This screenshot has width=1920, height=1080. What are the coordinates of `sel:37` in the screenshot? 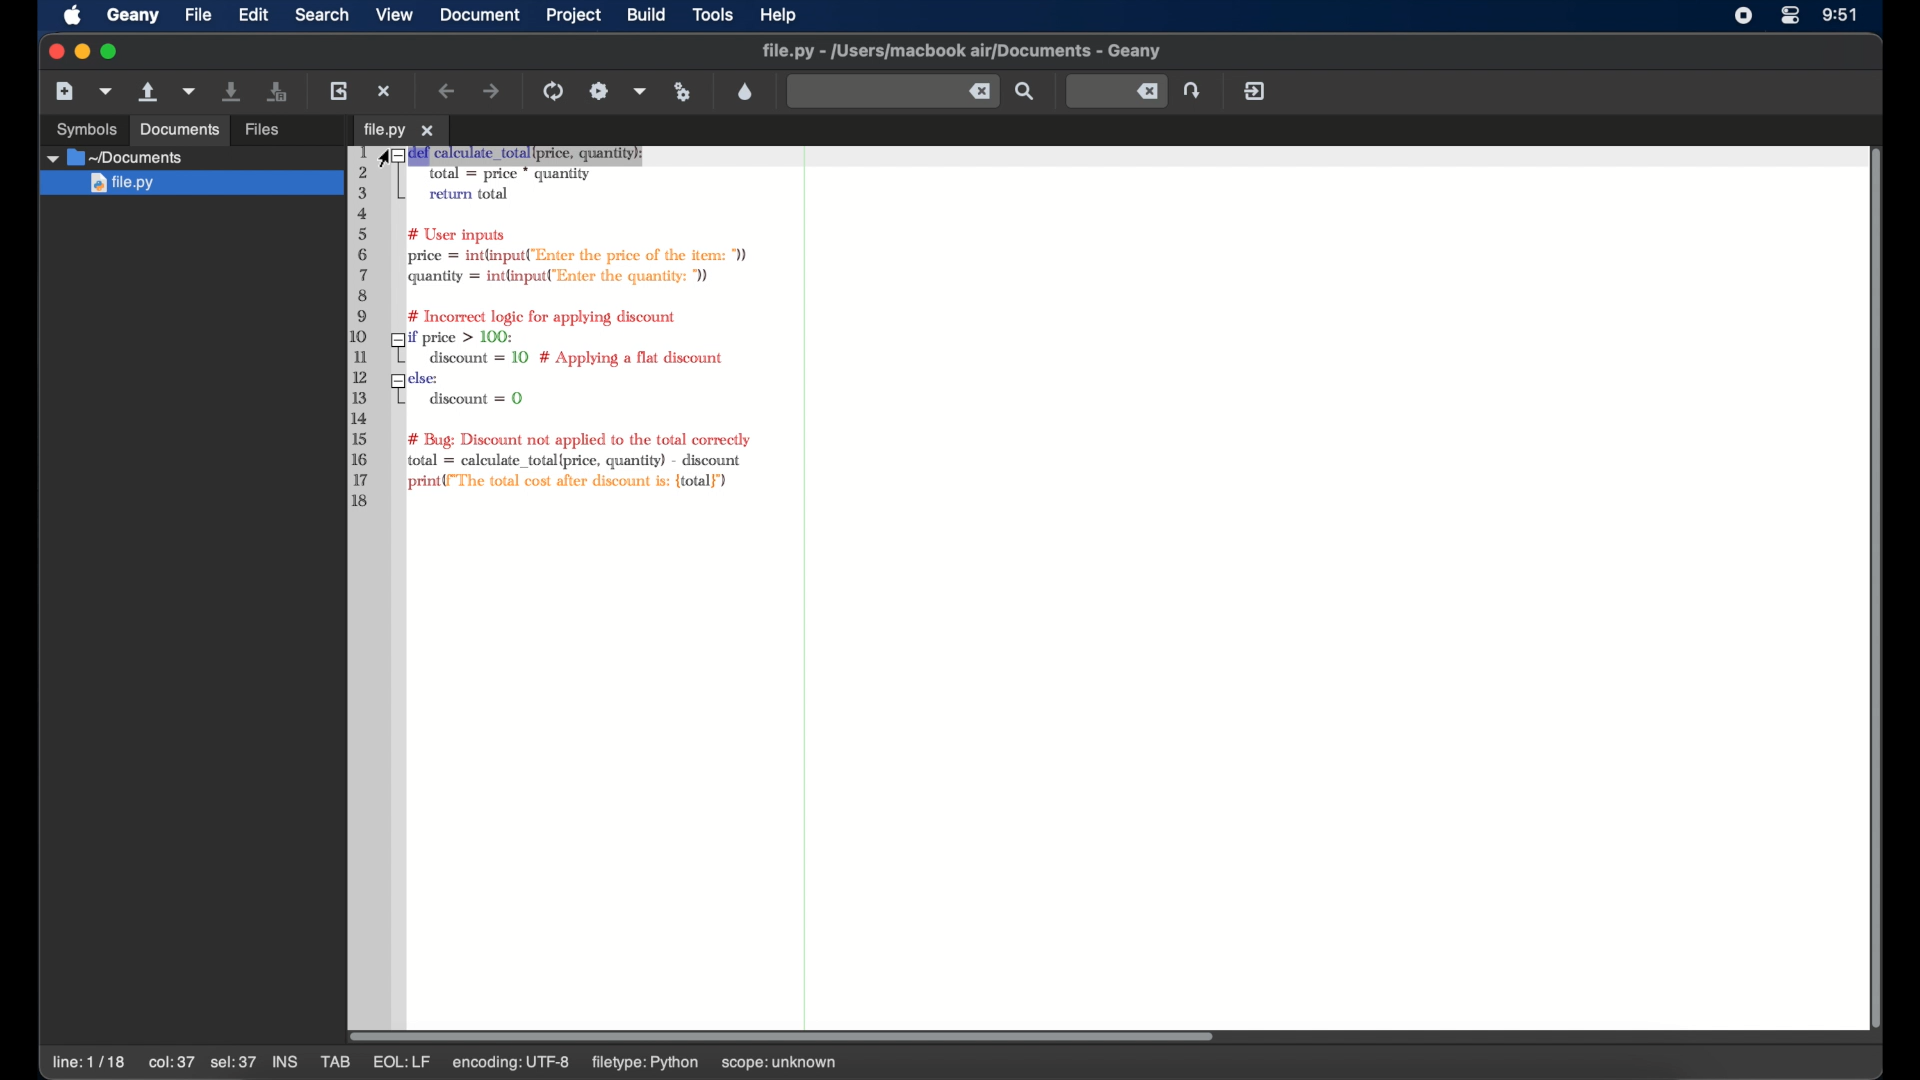 It's located at (233, 1063).